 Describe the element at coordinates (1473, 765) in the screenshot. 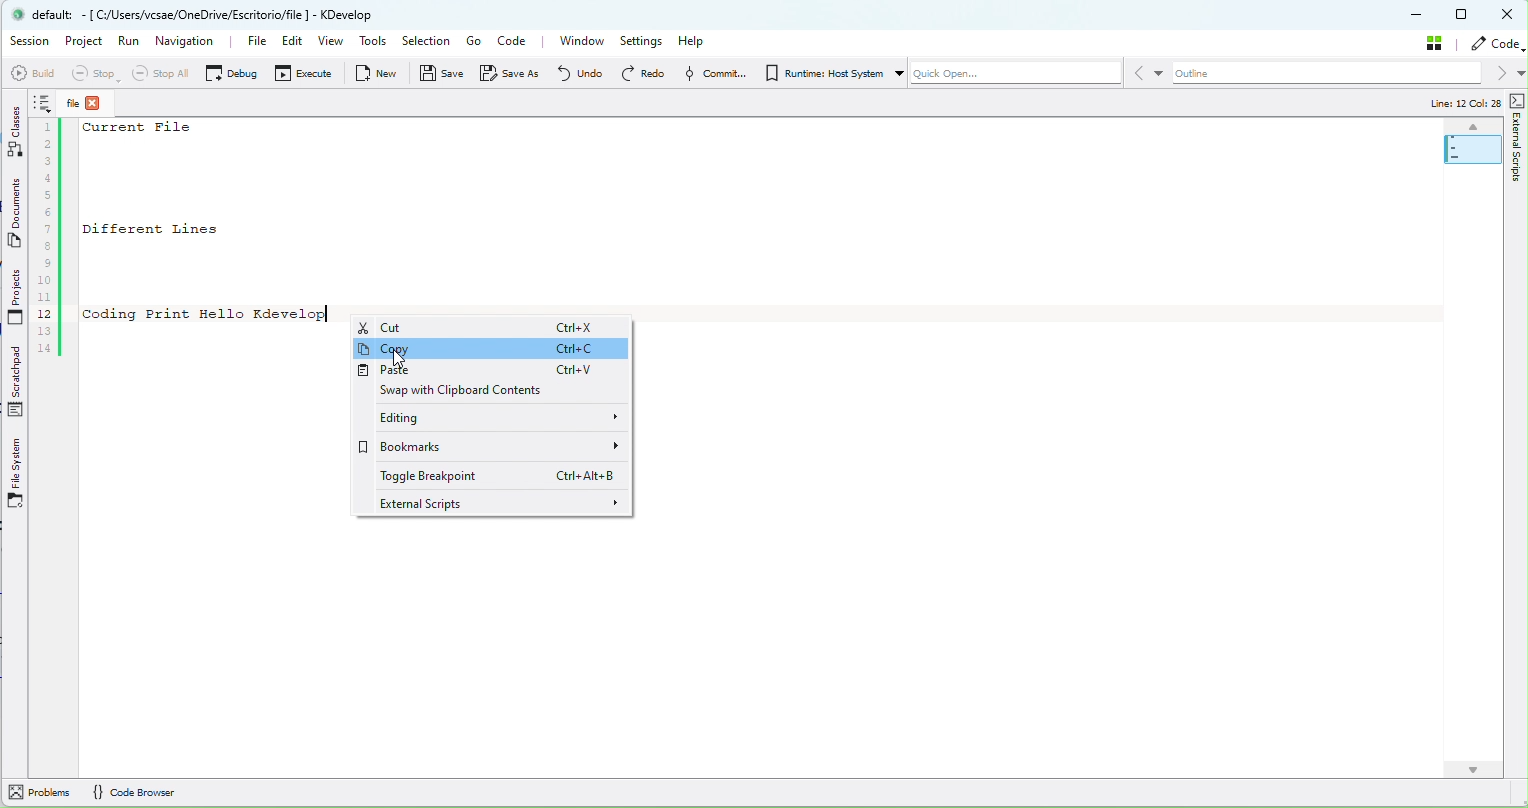

I see `Scroll Down Arrow` at that location.